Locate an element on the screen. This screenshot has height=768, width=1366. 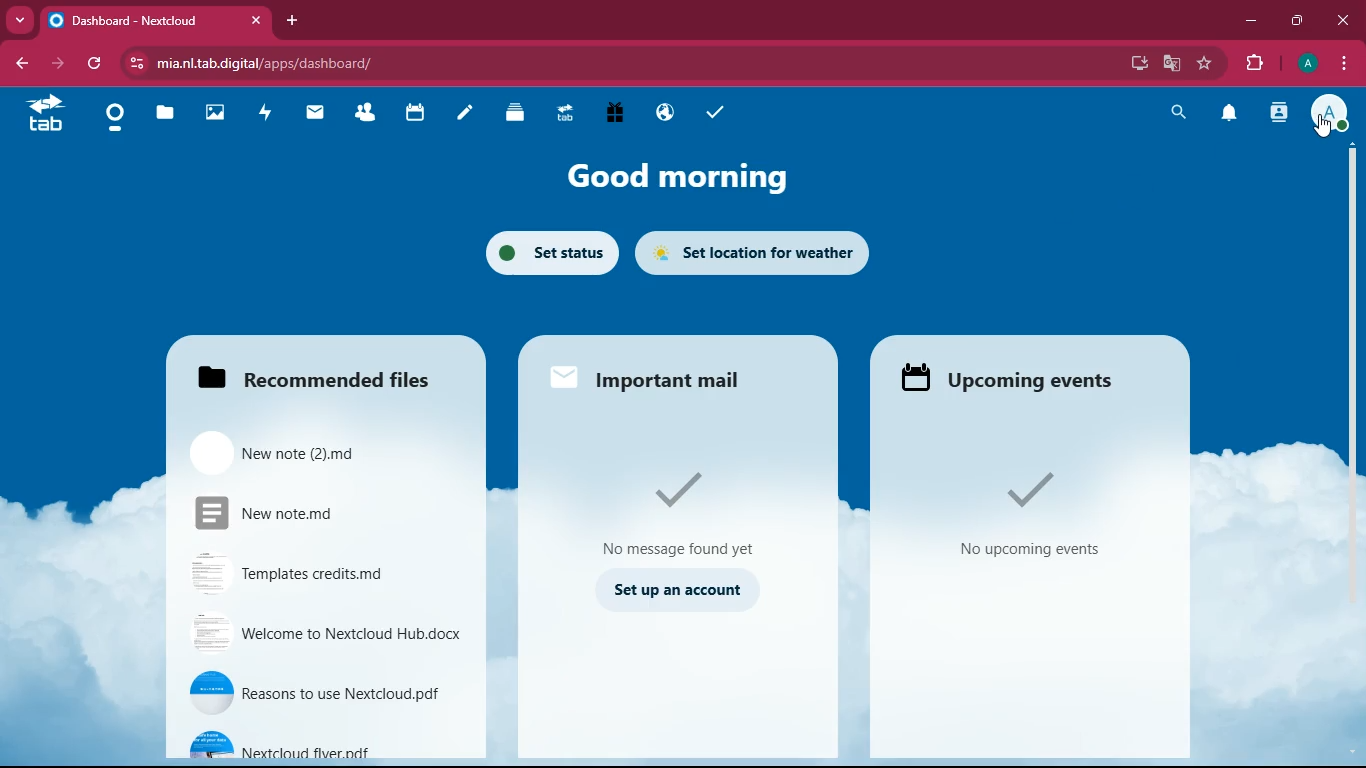
forward is located at coordinates (58, 62).